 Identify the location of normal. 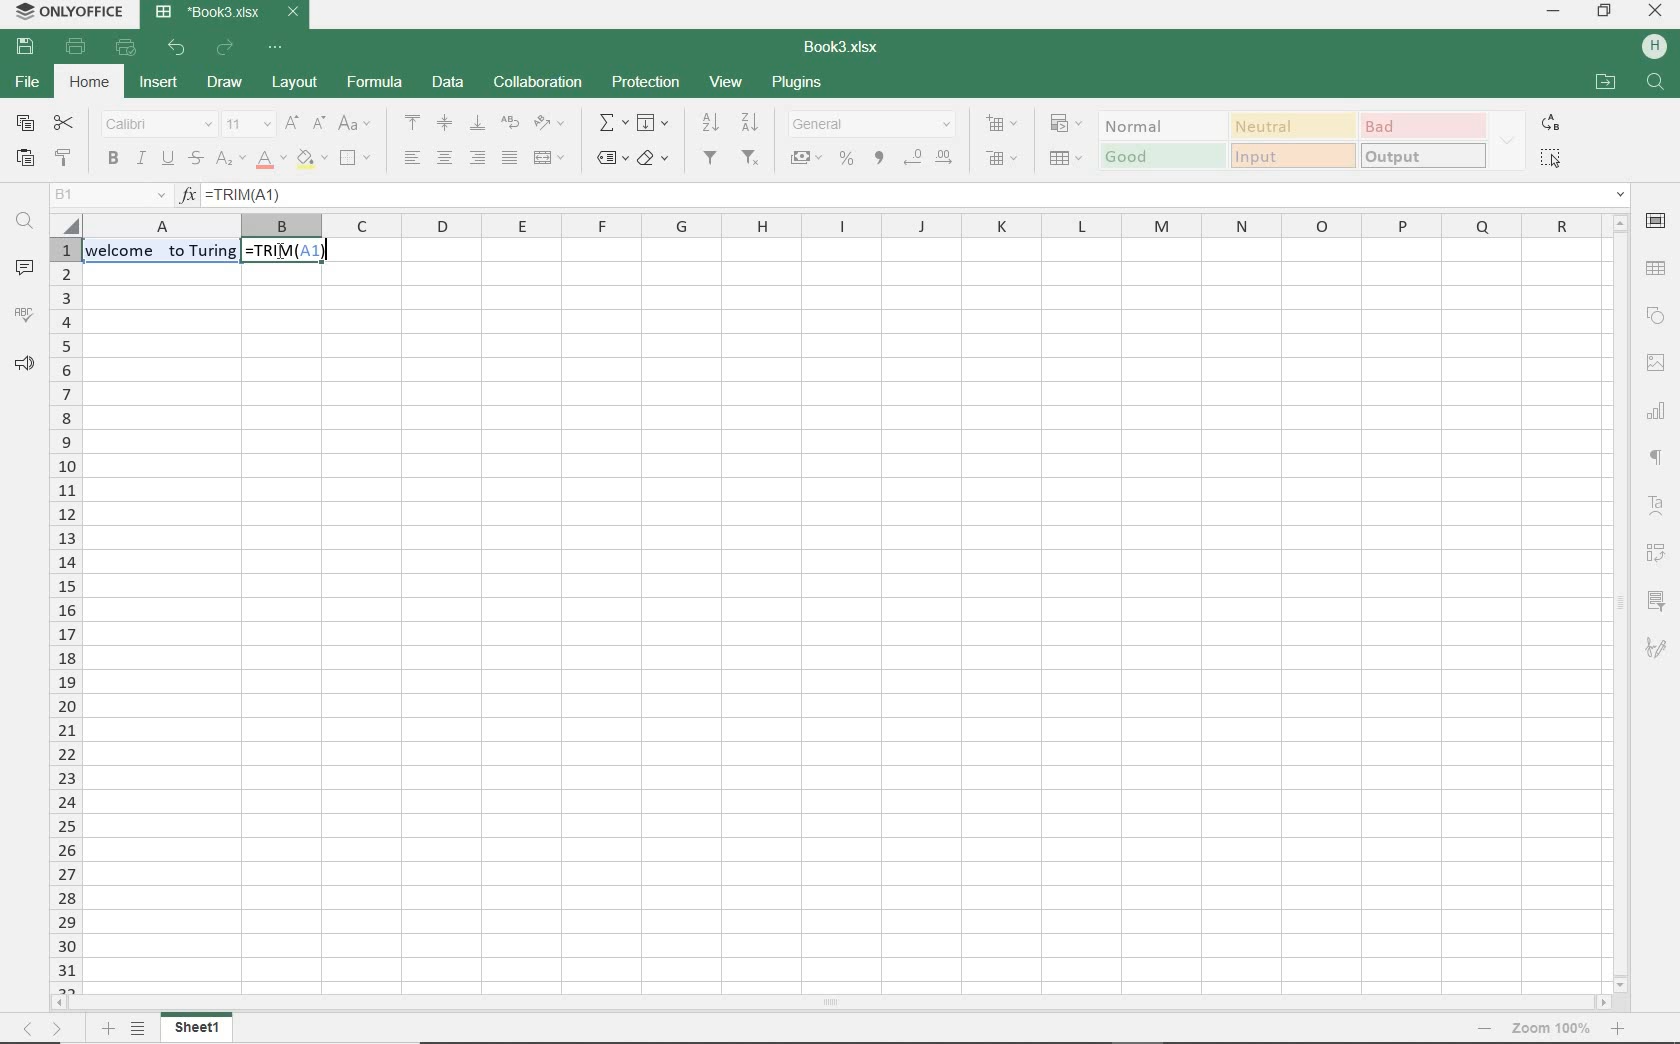
(1158, 125).